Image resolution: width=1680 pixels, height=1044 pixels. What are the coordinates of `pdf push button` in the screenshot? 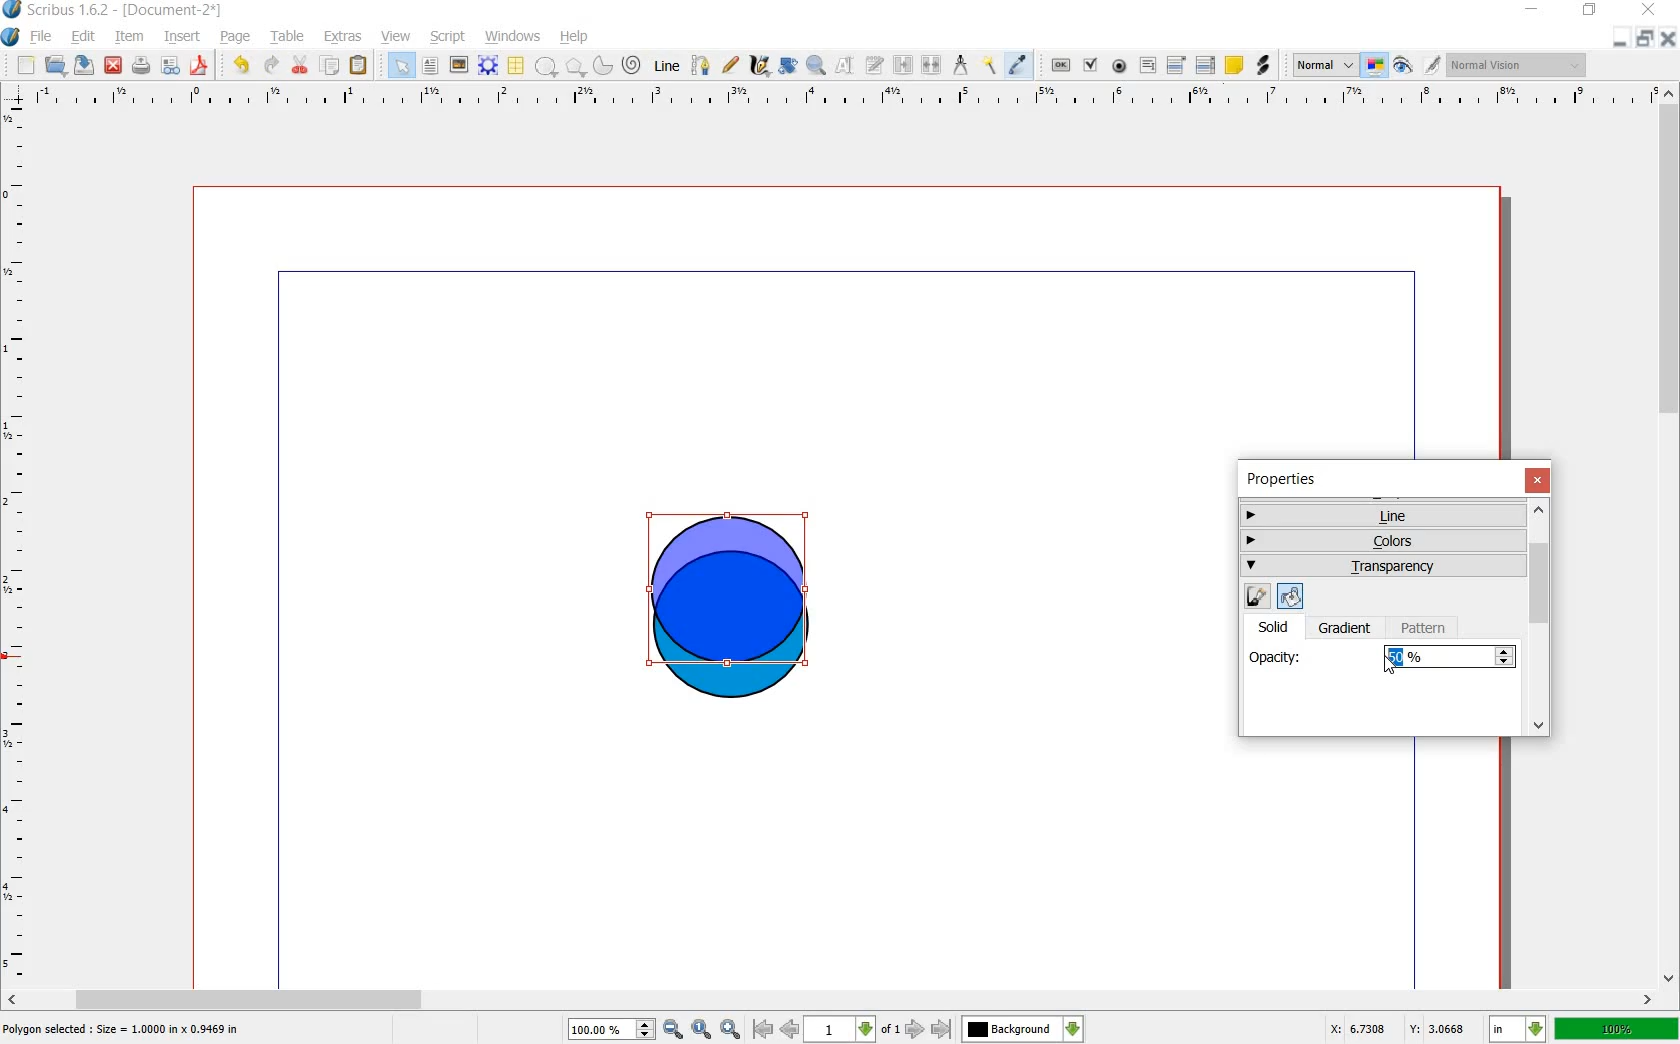 It's located at (1060, 66).